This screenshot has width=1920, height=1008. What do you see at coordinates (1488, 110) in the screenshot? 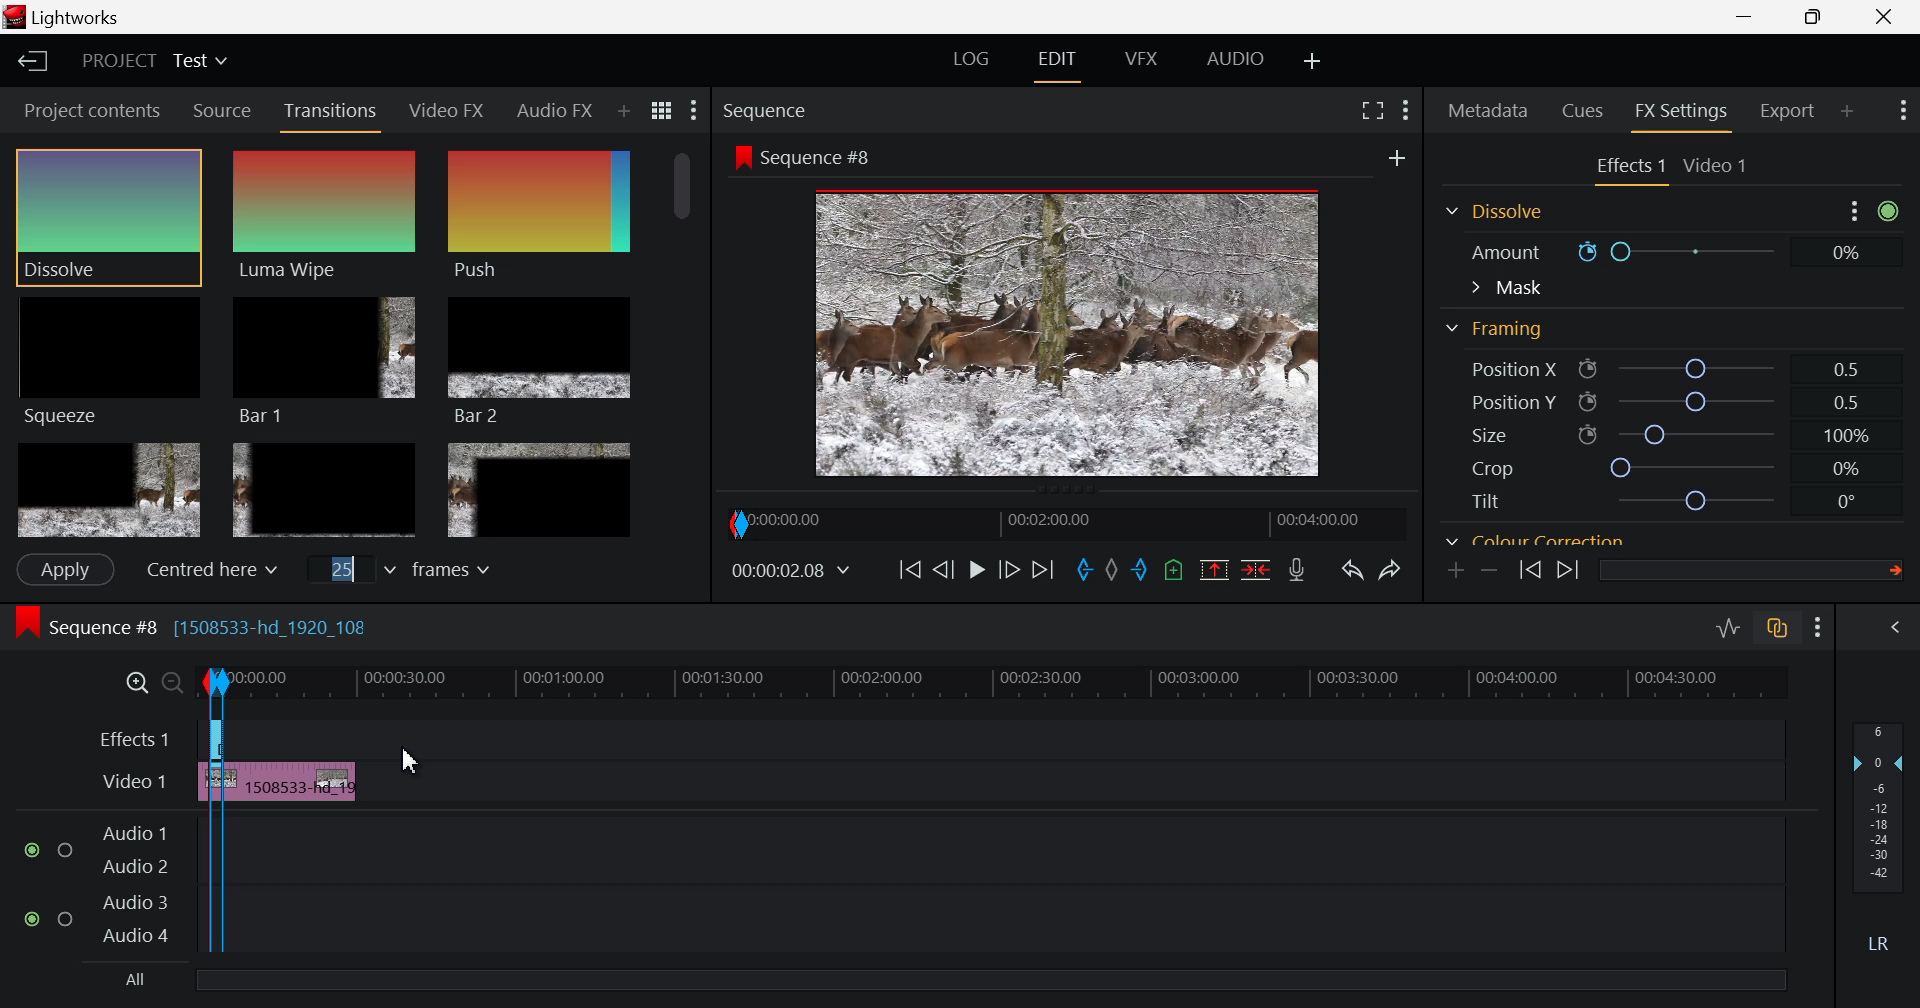
I see `Metadata Tab` at bounding box center [1488, 110].